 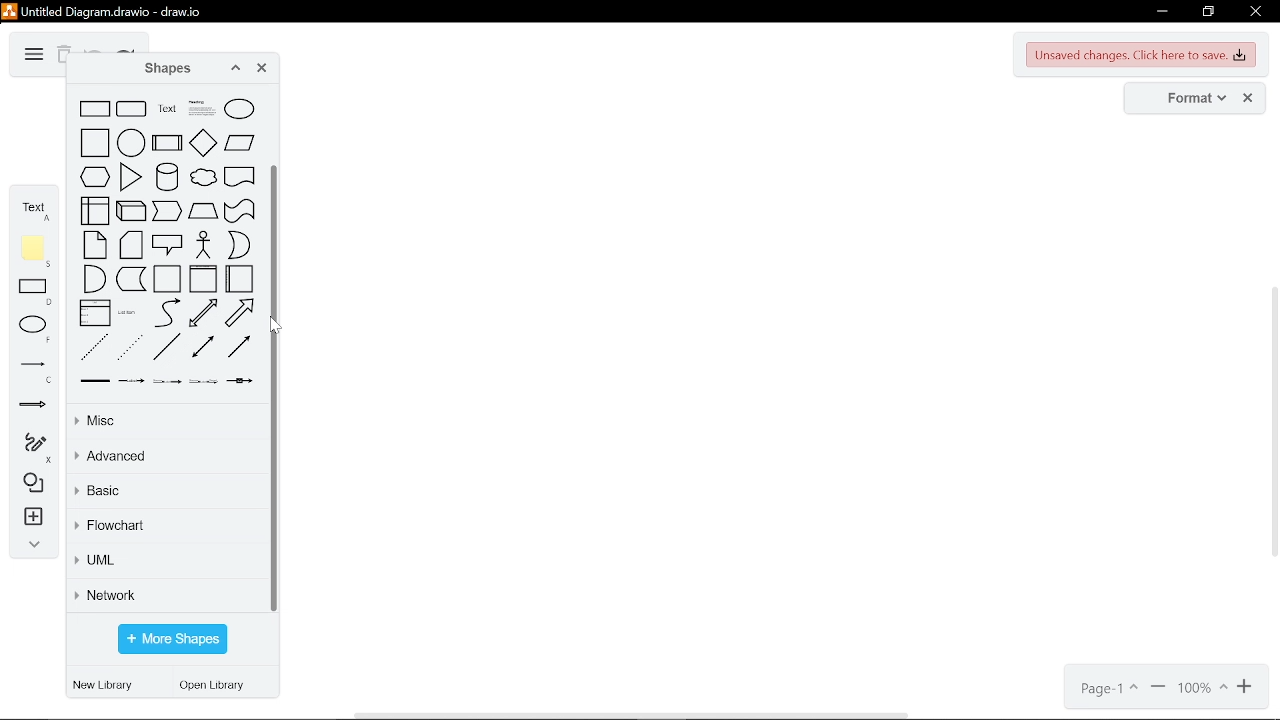 I want to click on vertical scroll bar, so click(x=1272, y=424).